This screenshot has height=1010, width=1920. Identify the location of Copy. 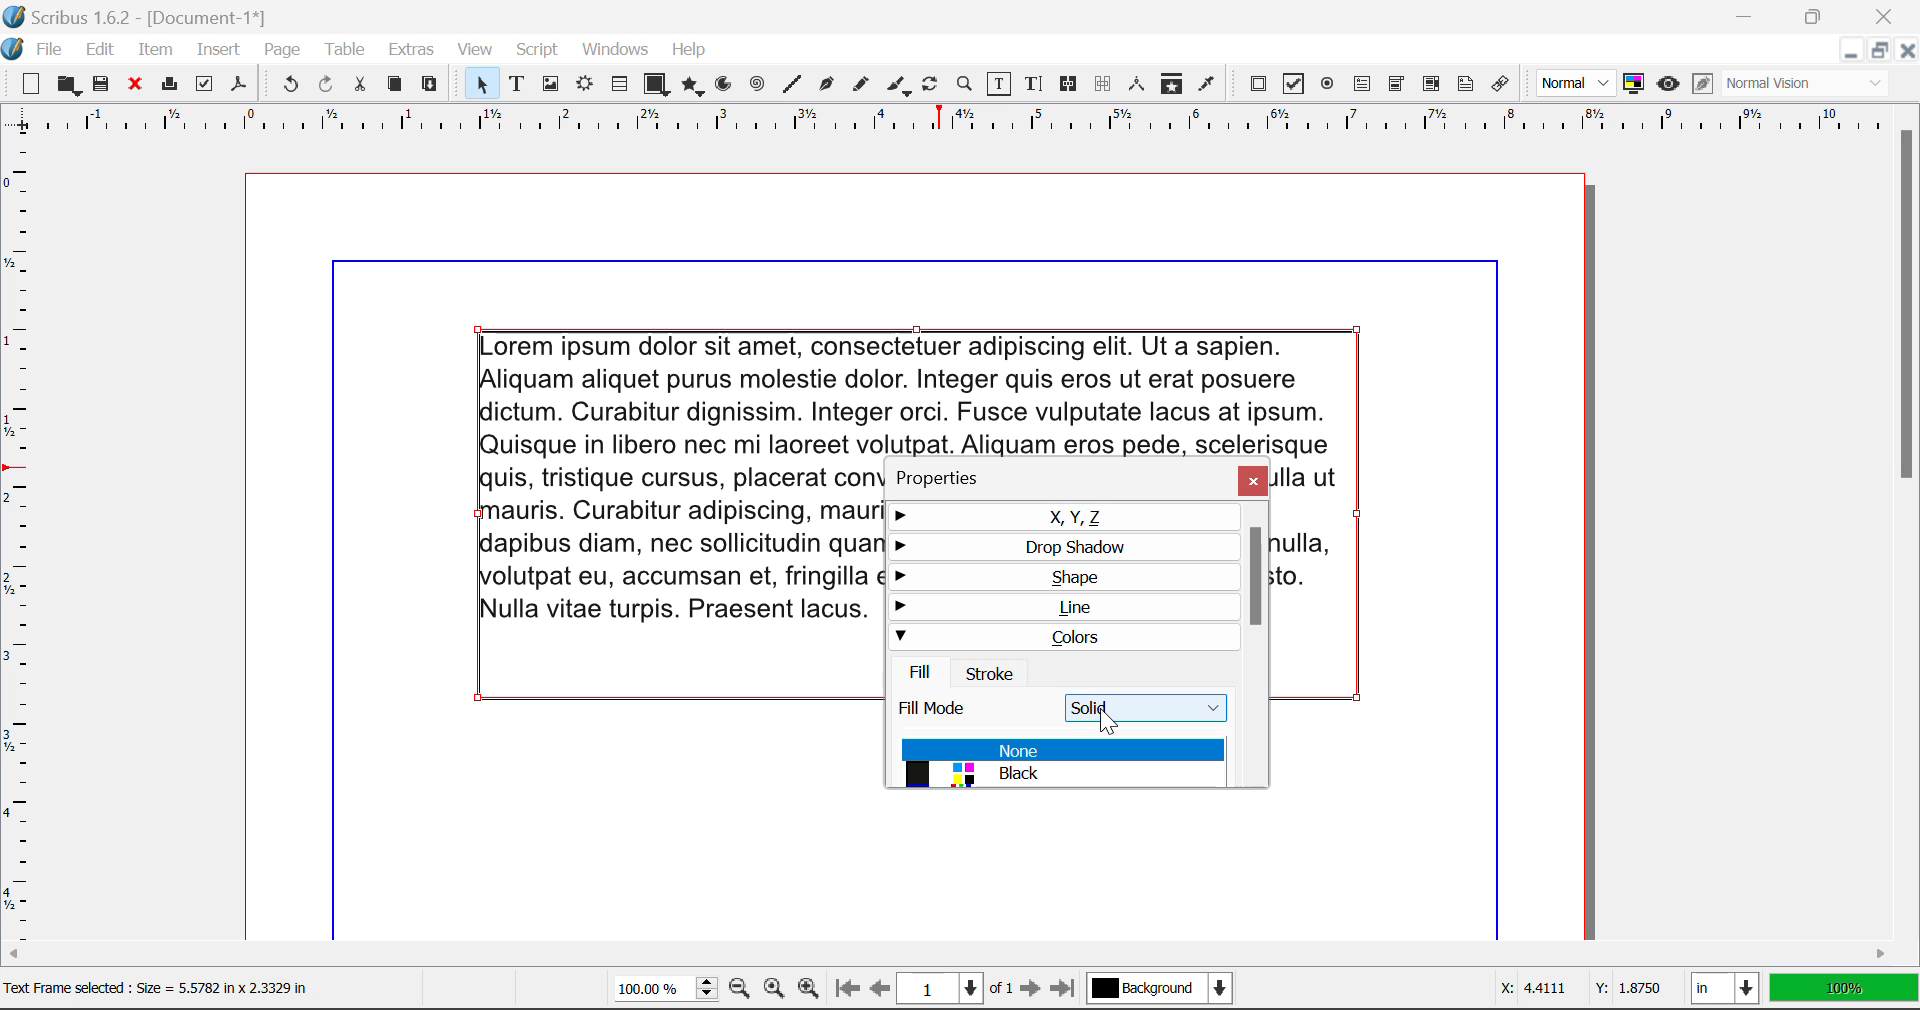
(396, 84).